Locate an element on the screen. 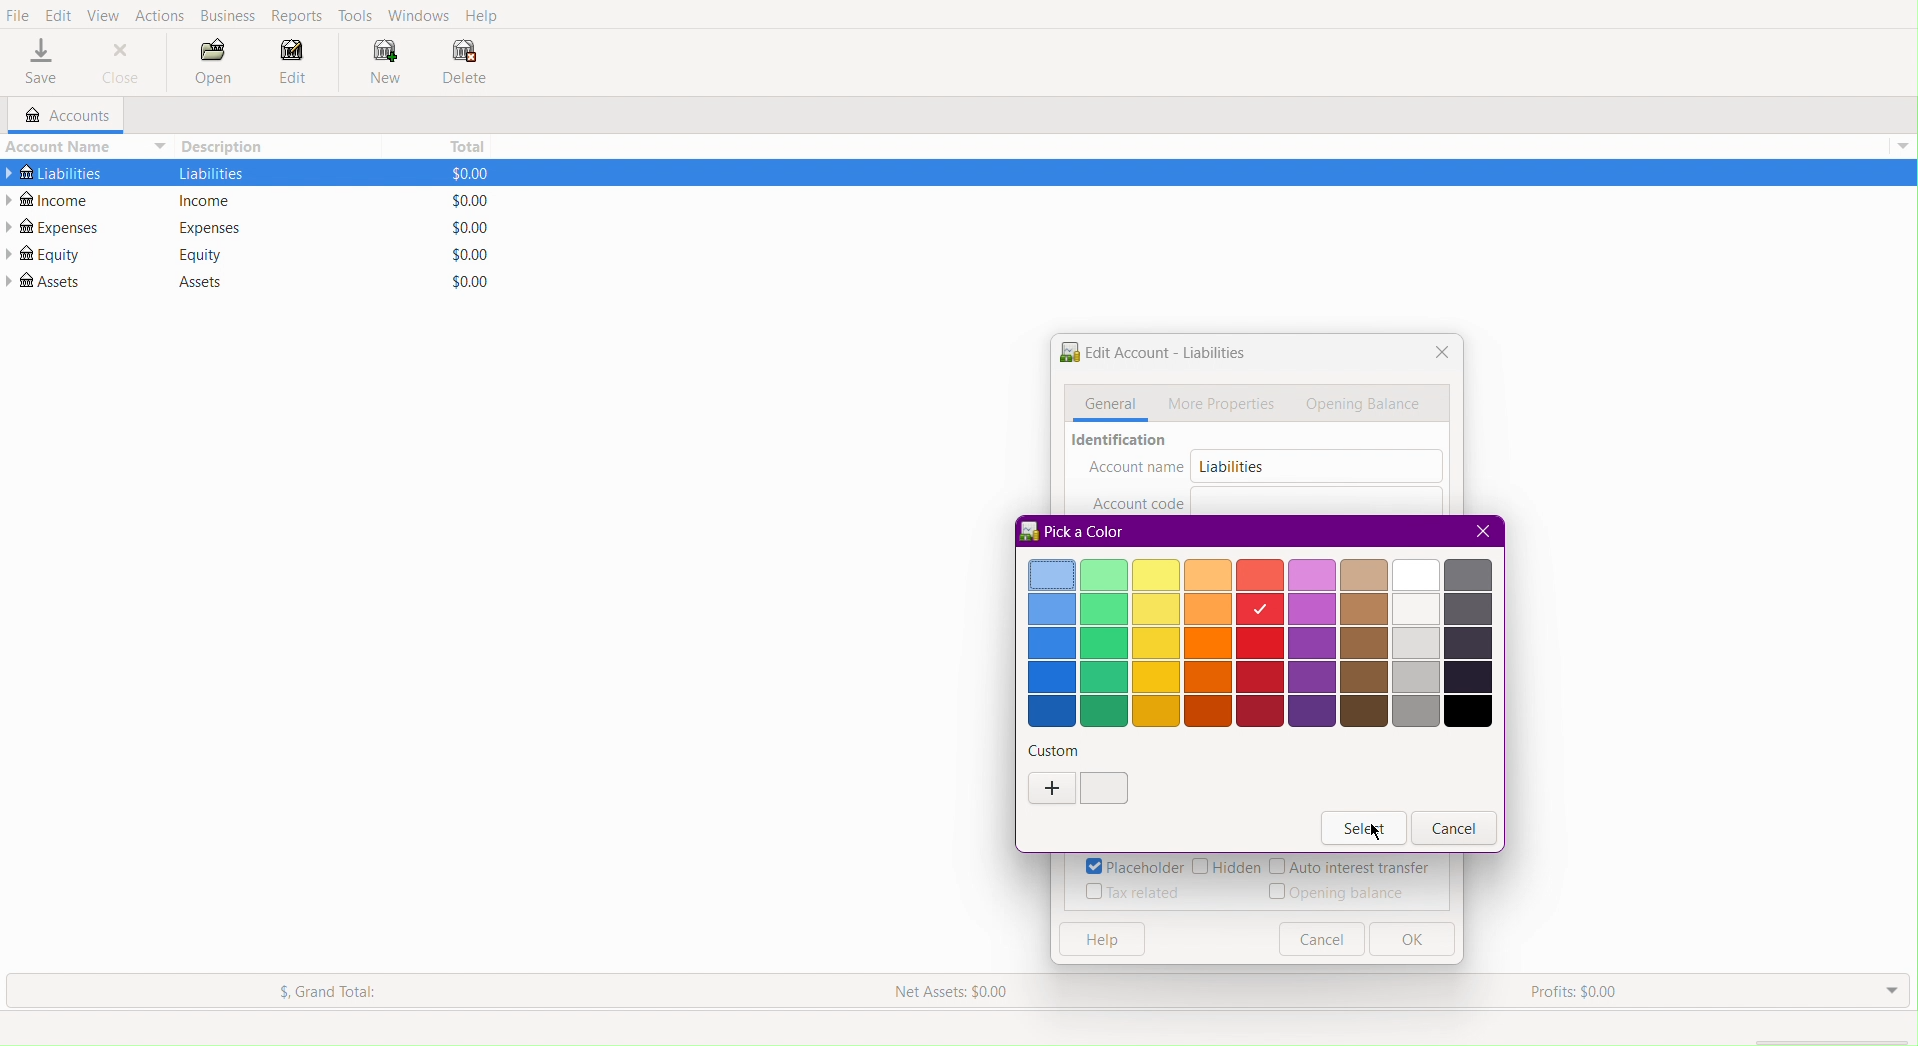  Expenses is located at coordinates (54, 227).